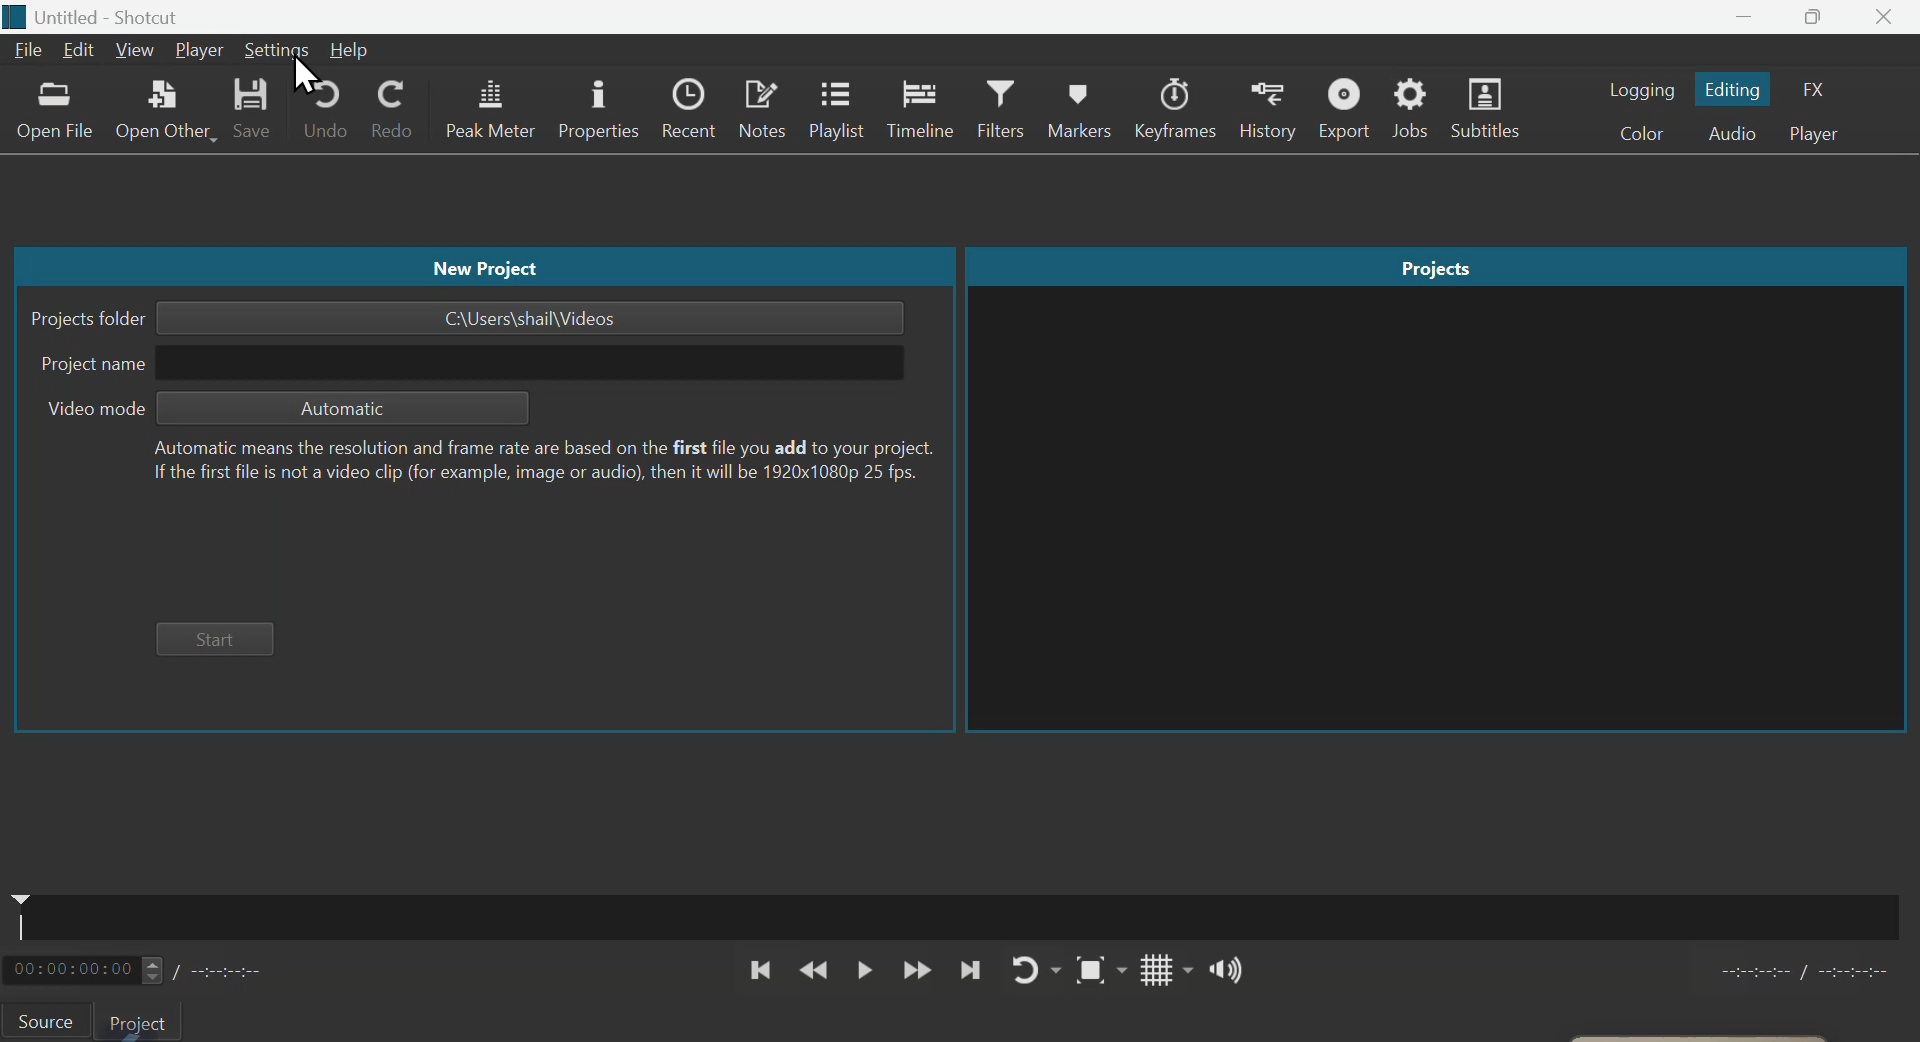  I want to click on Audio, so click(1733, 133).